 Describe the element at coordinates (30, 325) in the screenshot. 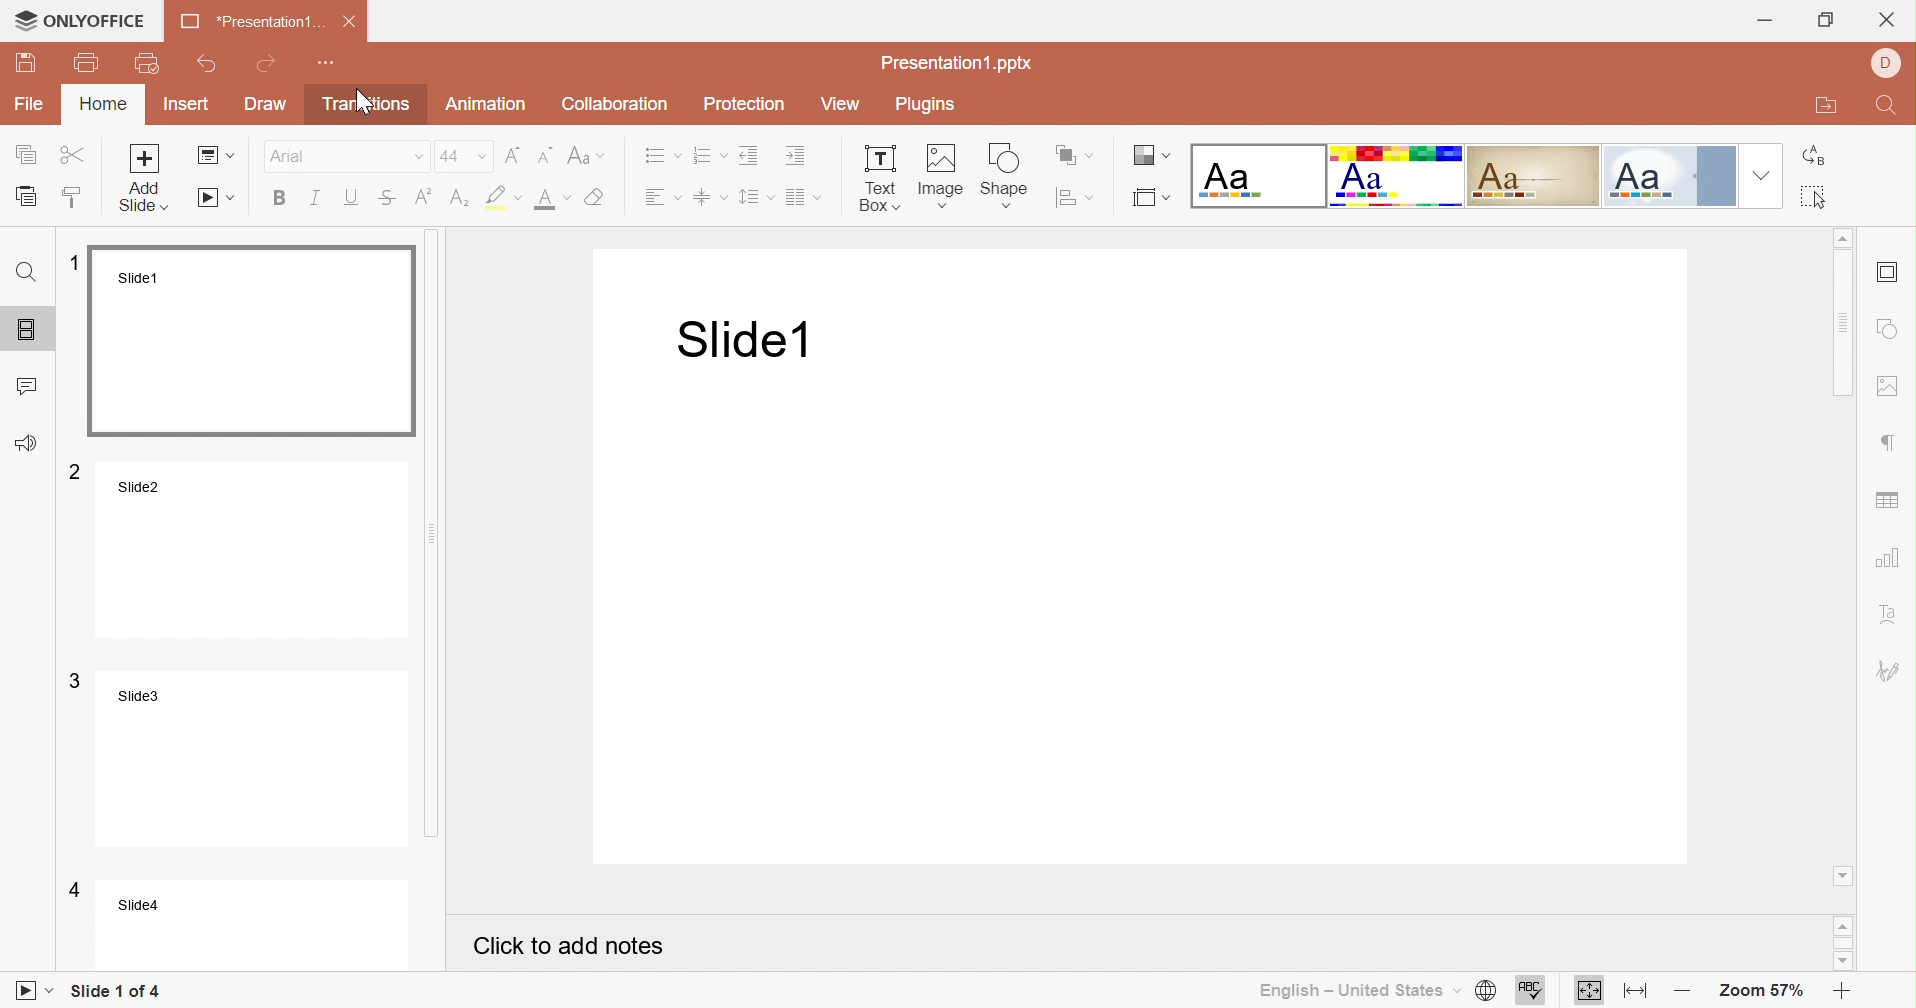

I see `Slides` at that location.